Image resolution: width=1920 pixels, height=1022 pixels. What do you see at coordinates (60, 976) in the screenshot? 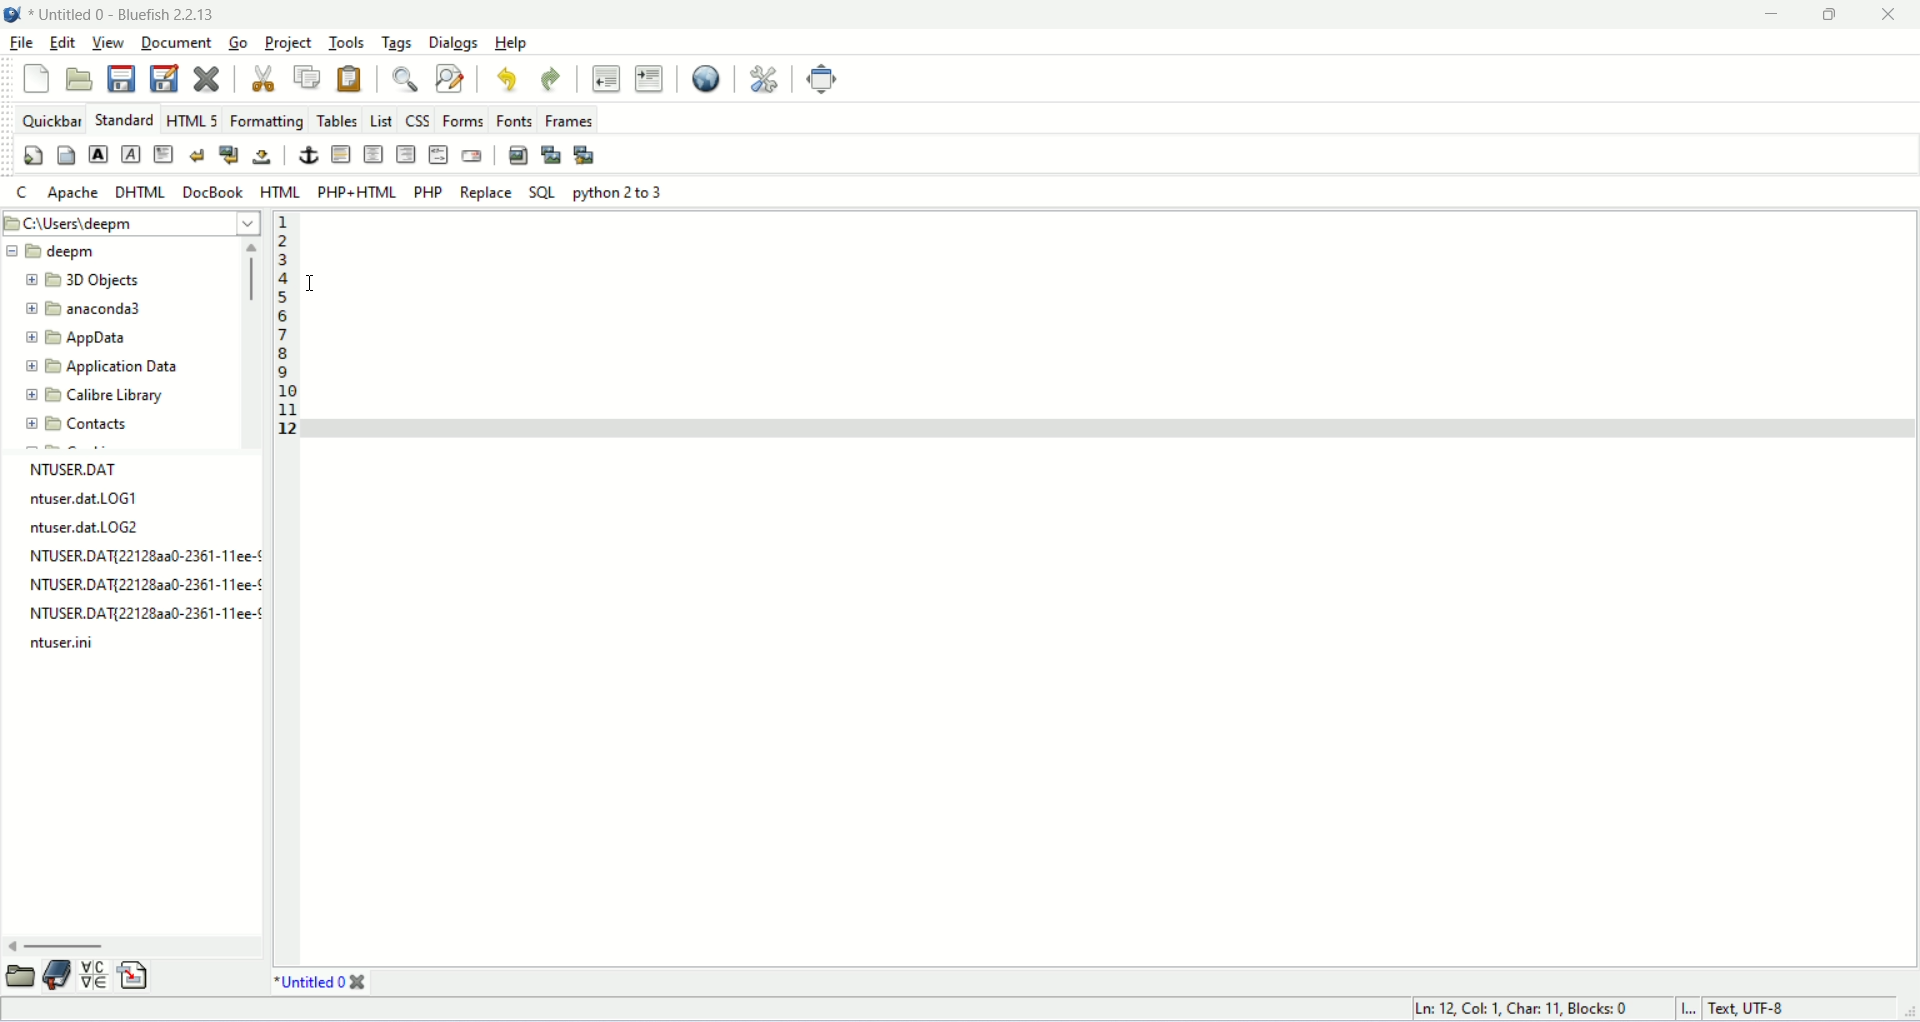
I see `bookmarks` at bounding box center [60, 976].